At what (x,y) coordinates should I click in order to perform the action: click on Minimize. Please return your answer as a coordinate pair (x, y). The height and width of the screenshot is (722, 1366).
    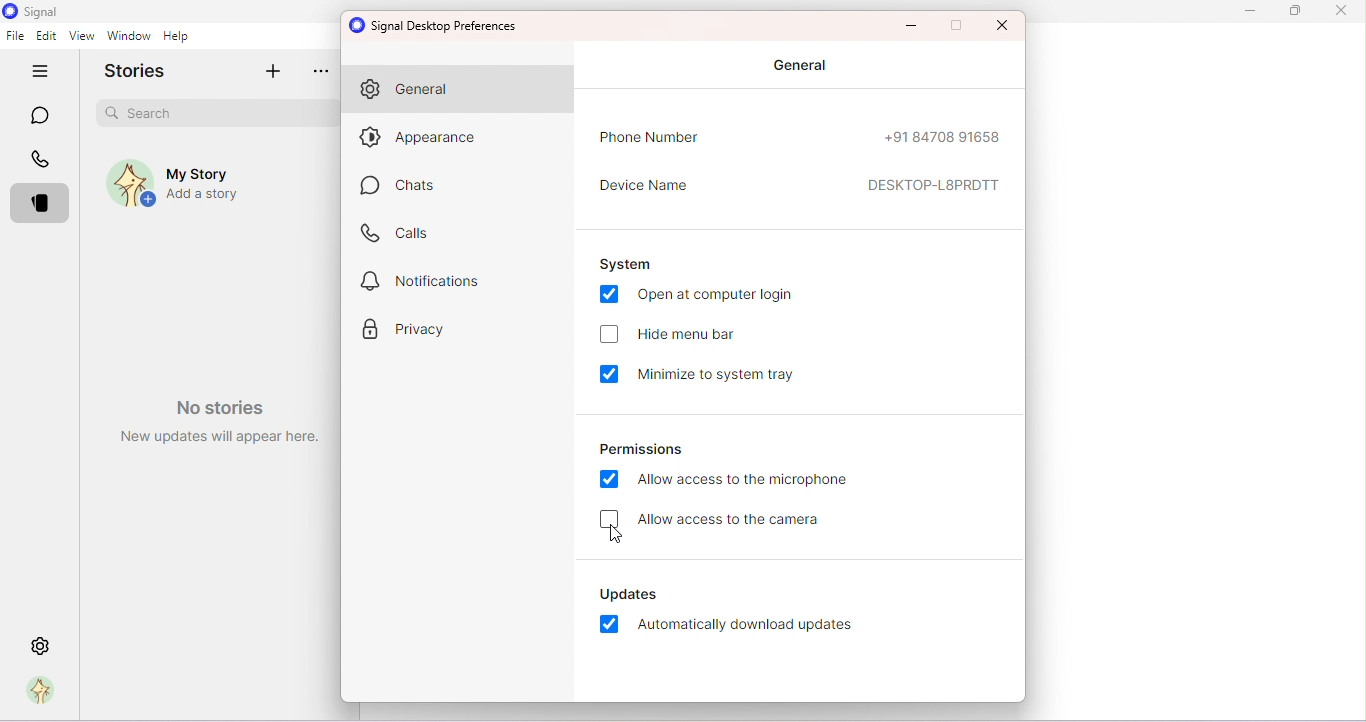
    Looking at the image, I should click on (914, 26).